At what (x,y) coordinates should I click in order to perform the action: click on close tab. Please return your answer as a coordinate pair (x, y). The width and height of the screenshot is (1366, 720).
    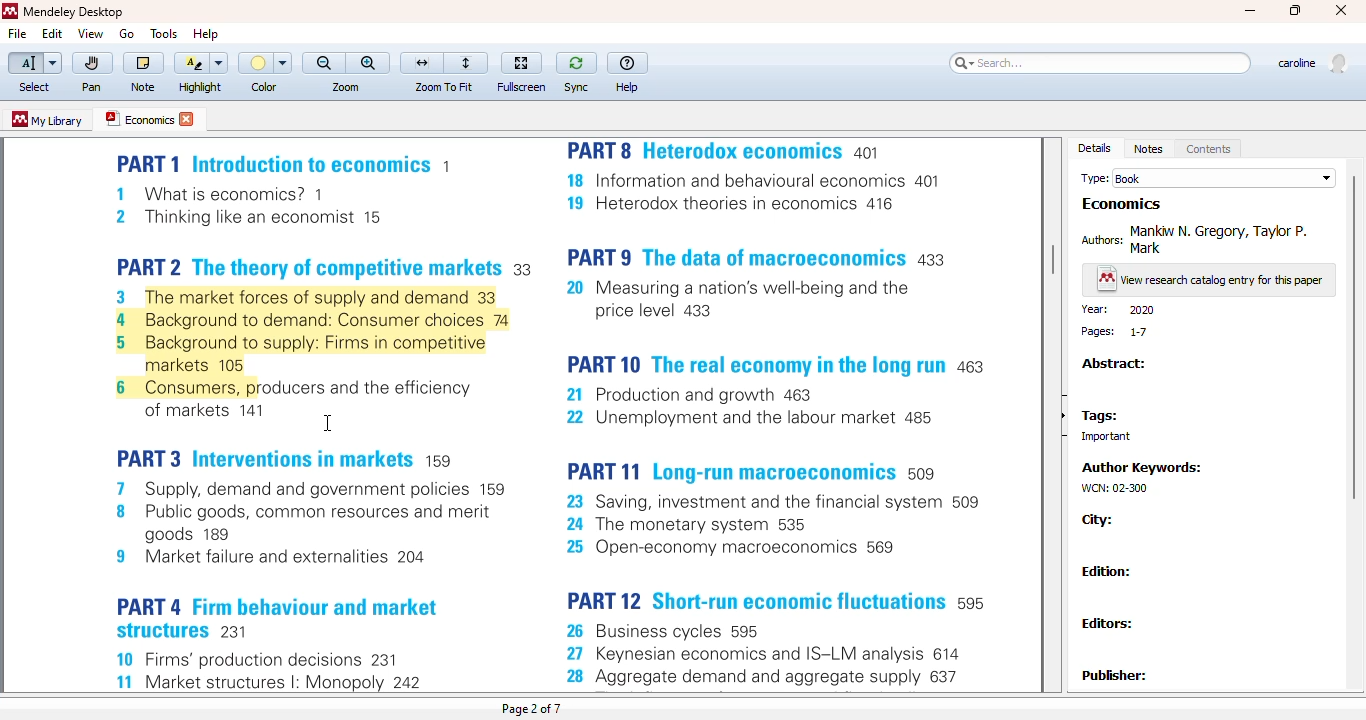
    Looking at the image, I should click on (188, 119).